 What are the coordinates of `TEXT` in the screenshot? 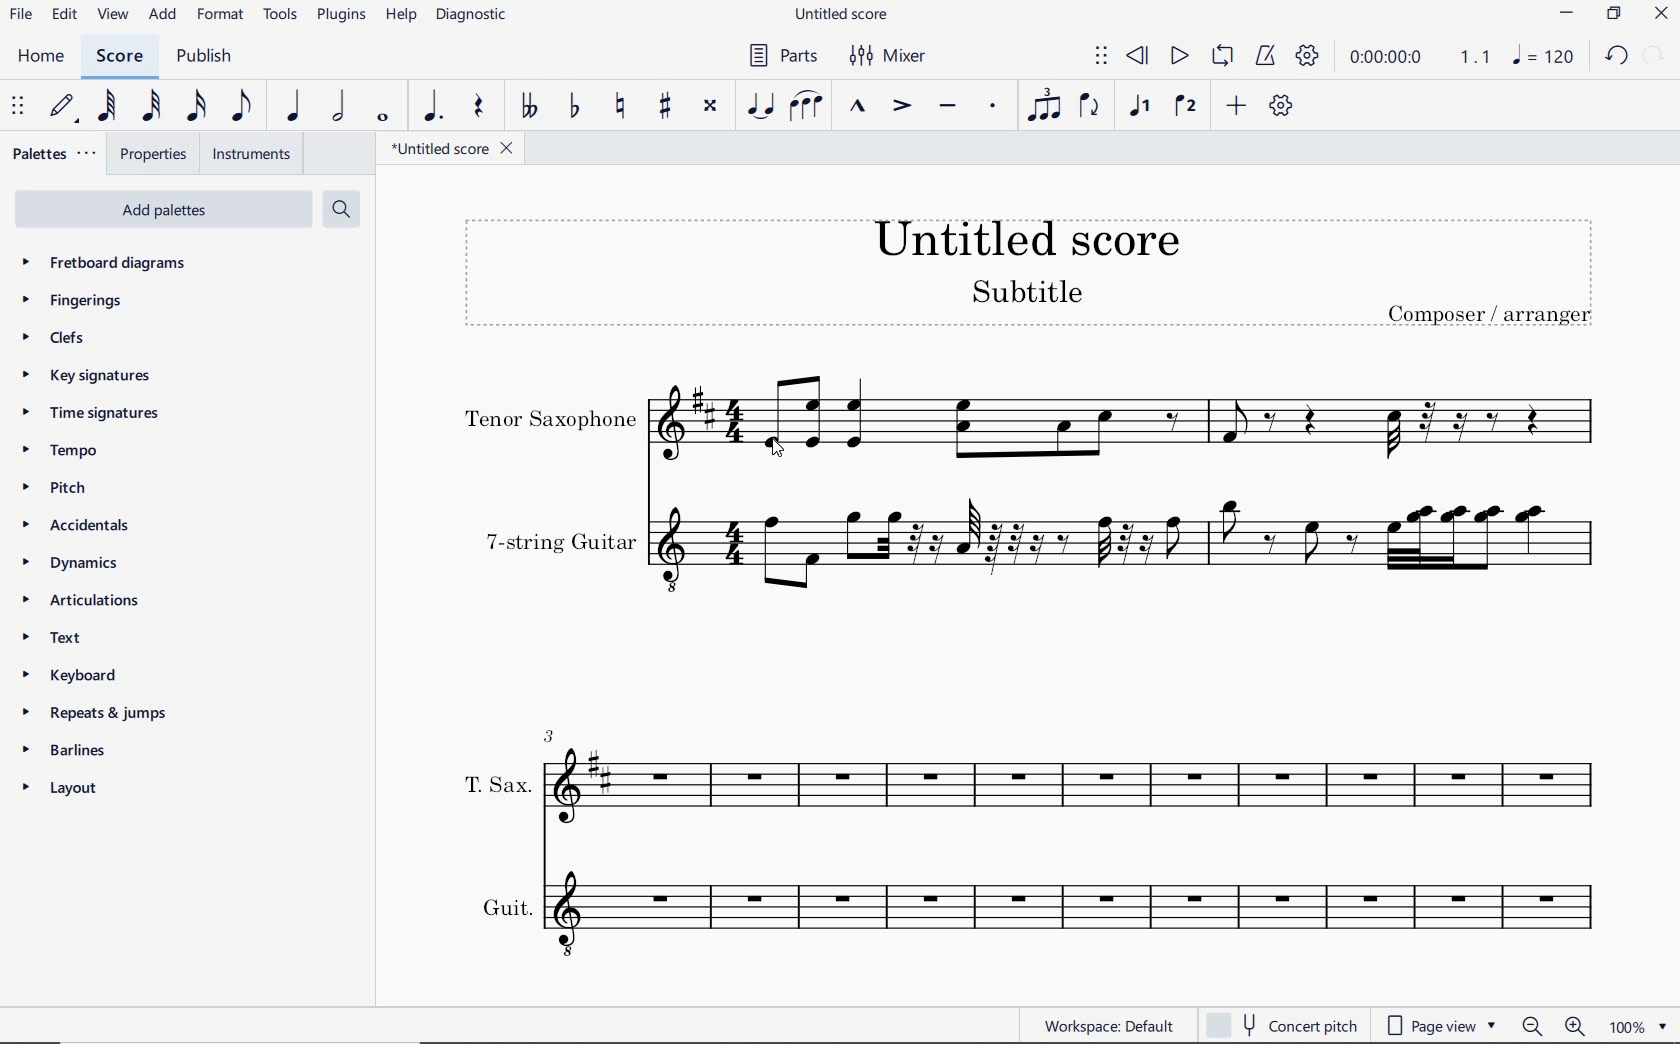 It's located at (47, 636).